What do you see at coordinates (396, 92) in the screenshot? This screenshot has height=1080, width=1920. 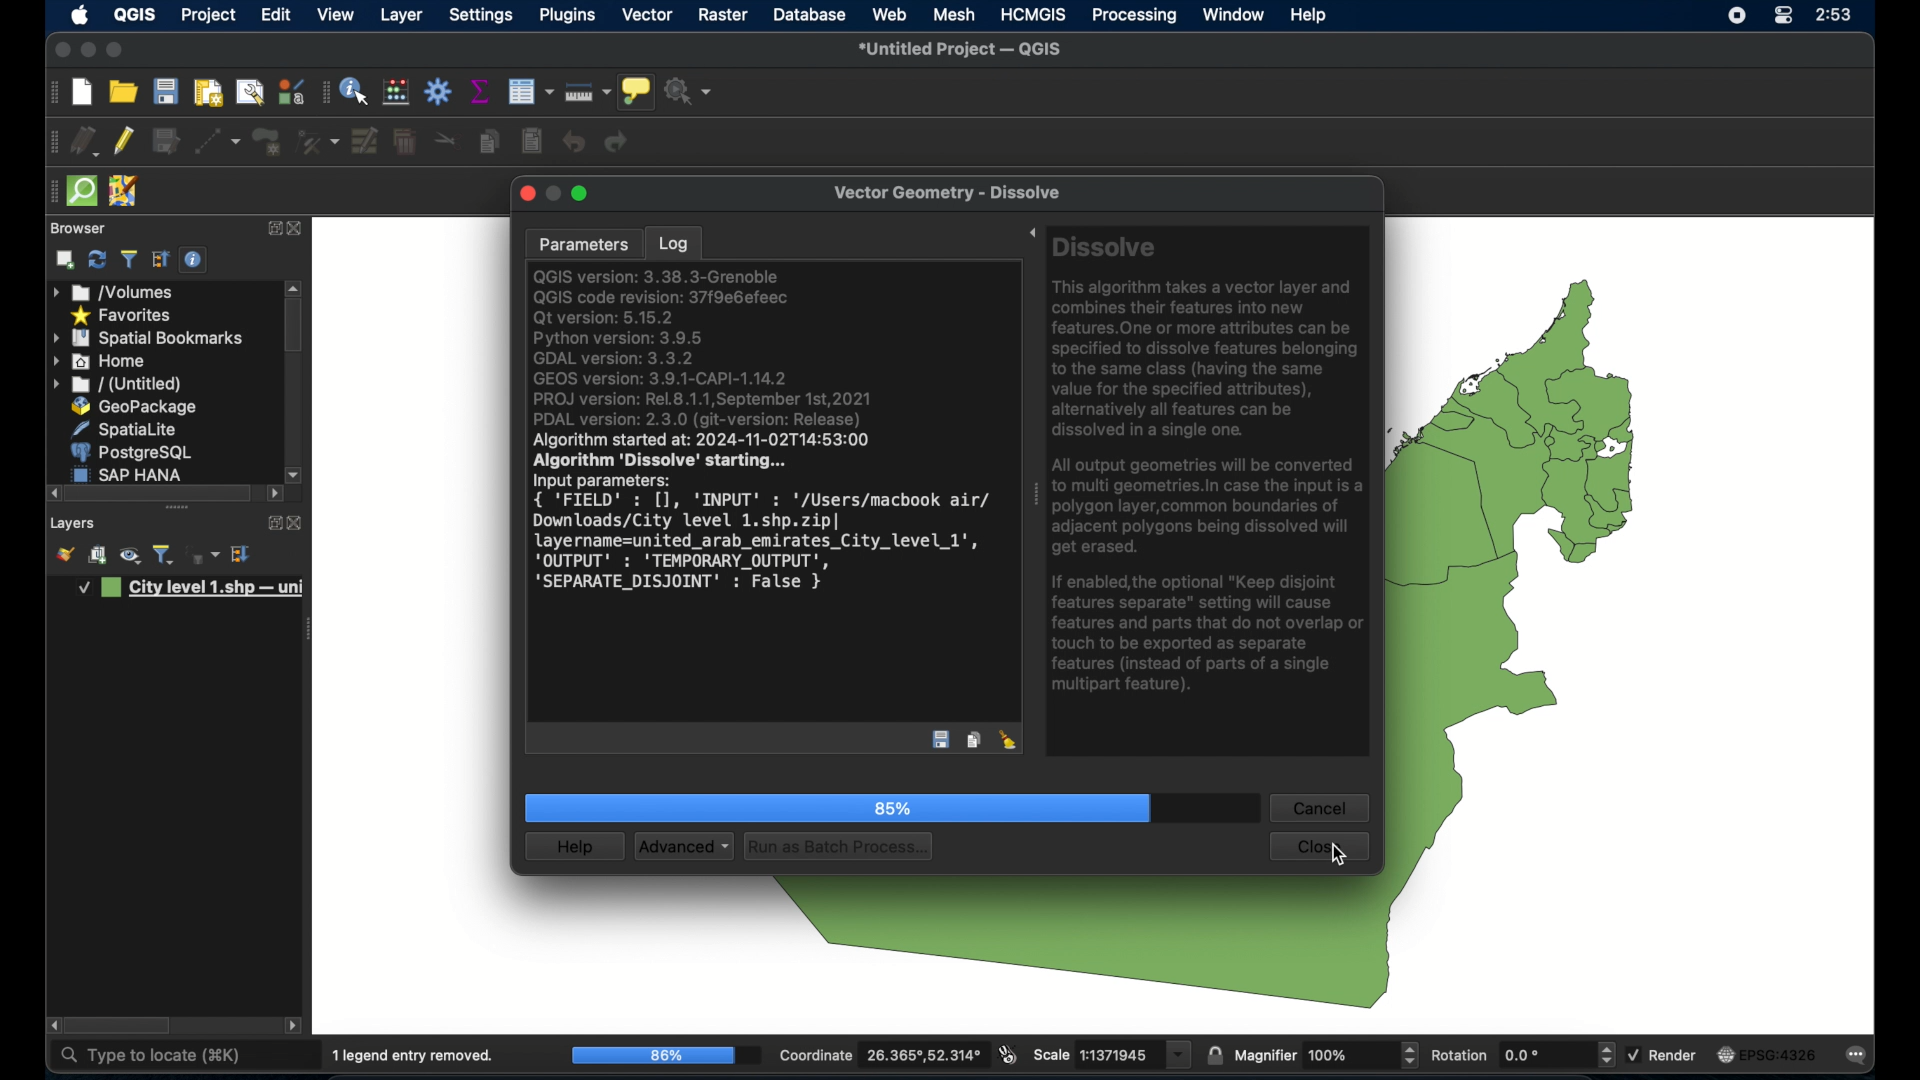 I see `open field calculator` at bounding box center [396, 92].